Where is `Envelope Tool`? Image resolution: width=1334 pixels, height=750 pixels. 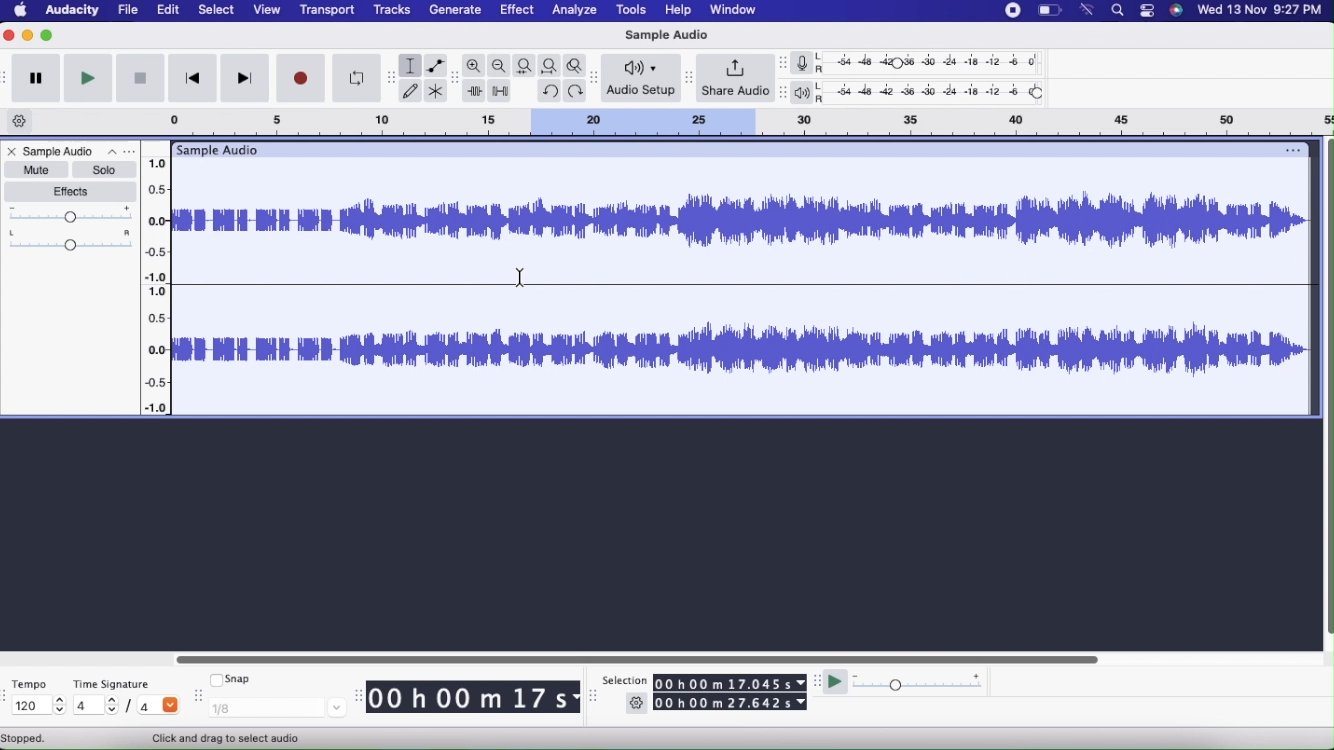
Envelope Tool is located at coordinates (436, 66).